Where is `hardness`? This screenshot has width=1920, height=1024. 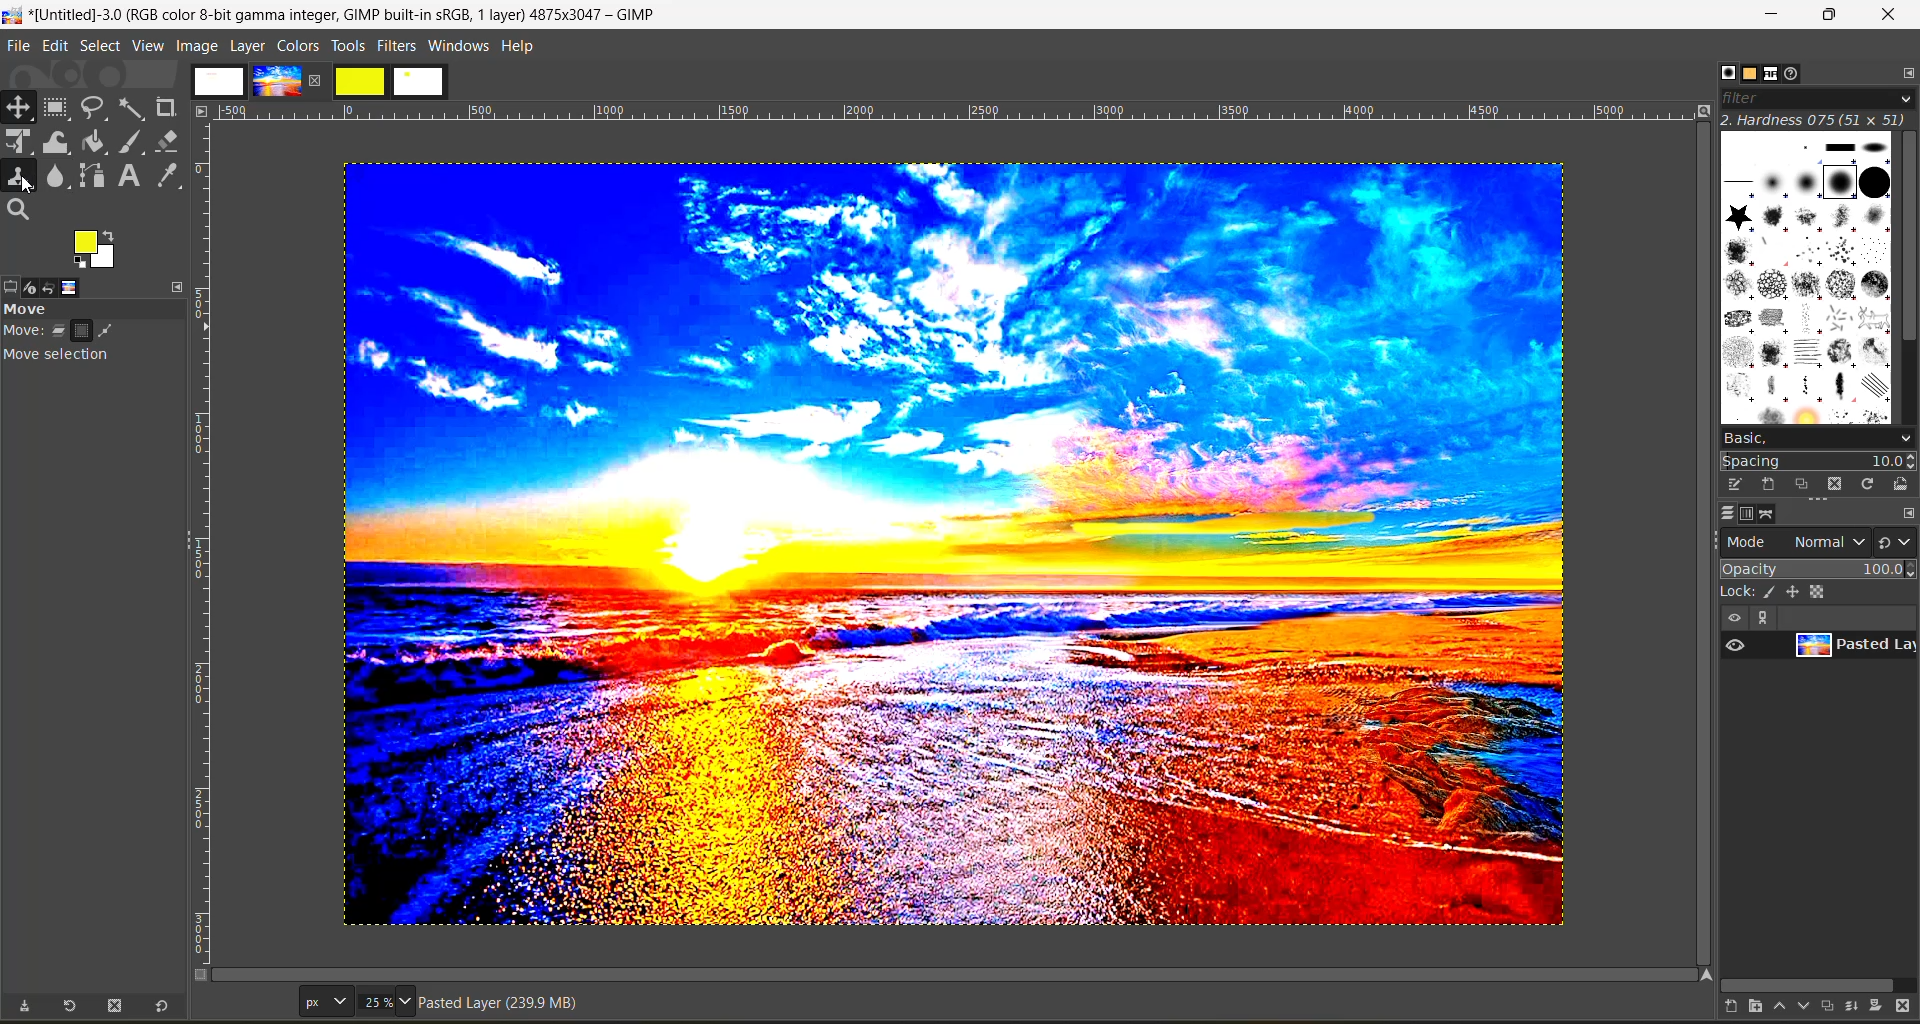
hardness is located at coordinates (1814, 119).